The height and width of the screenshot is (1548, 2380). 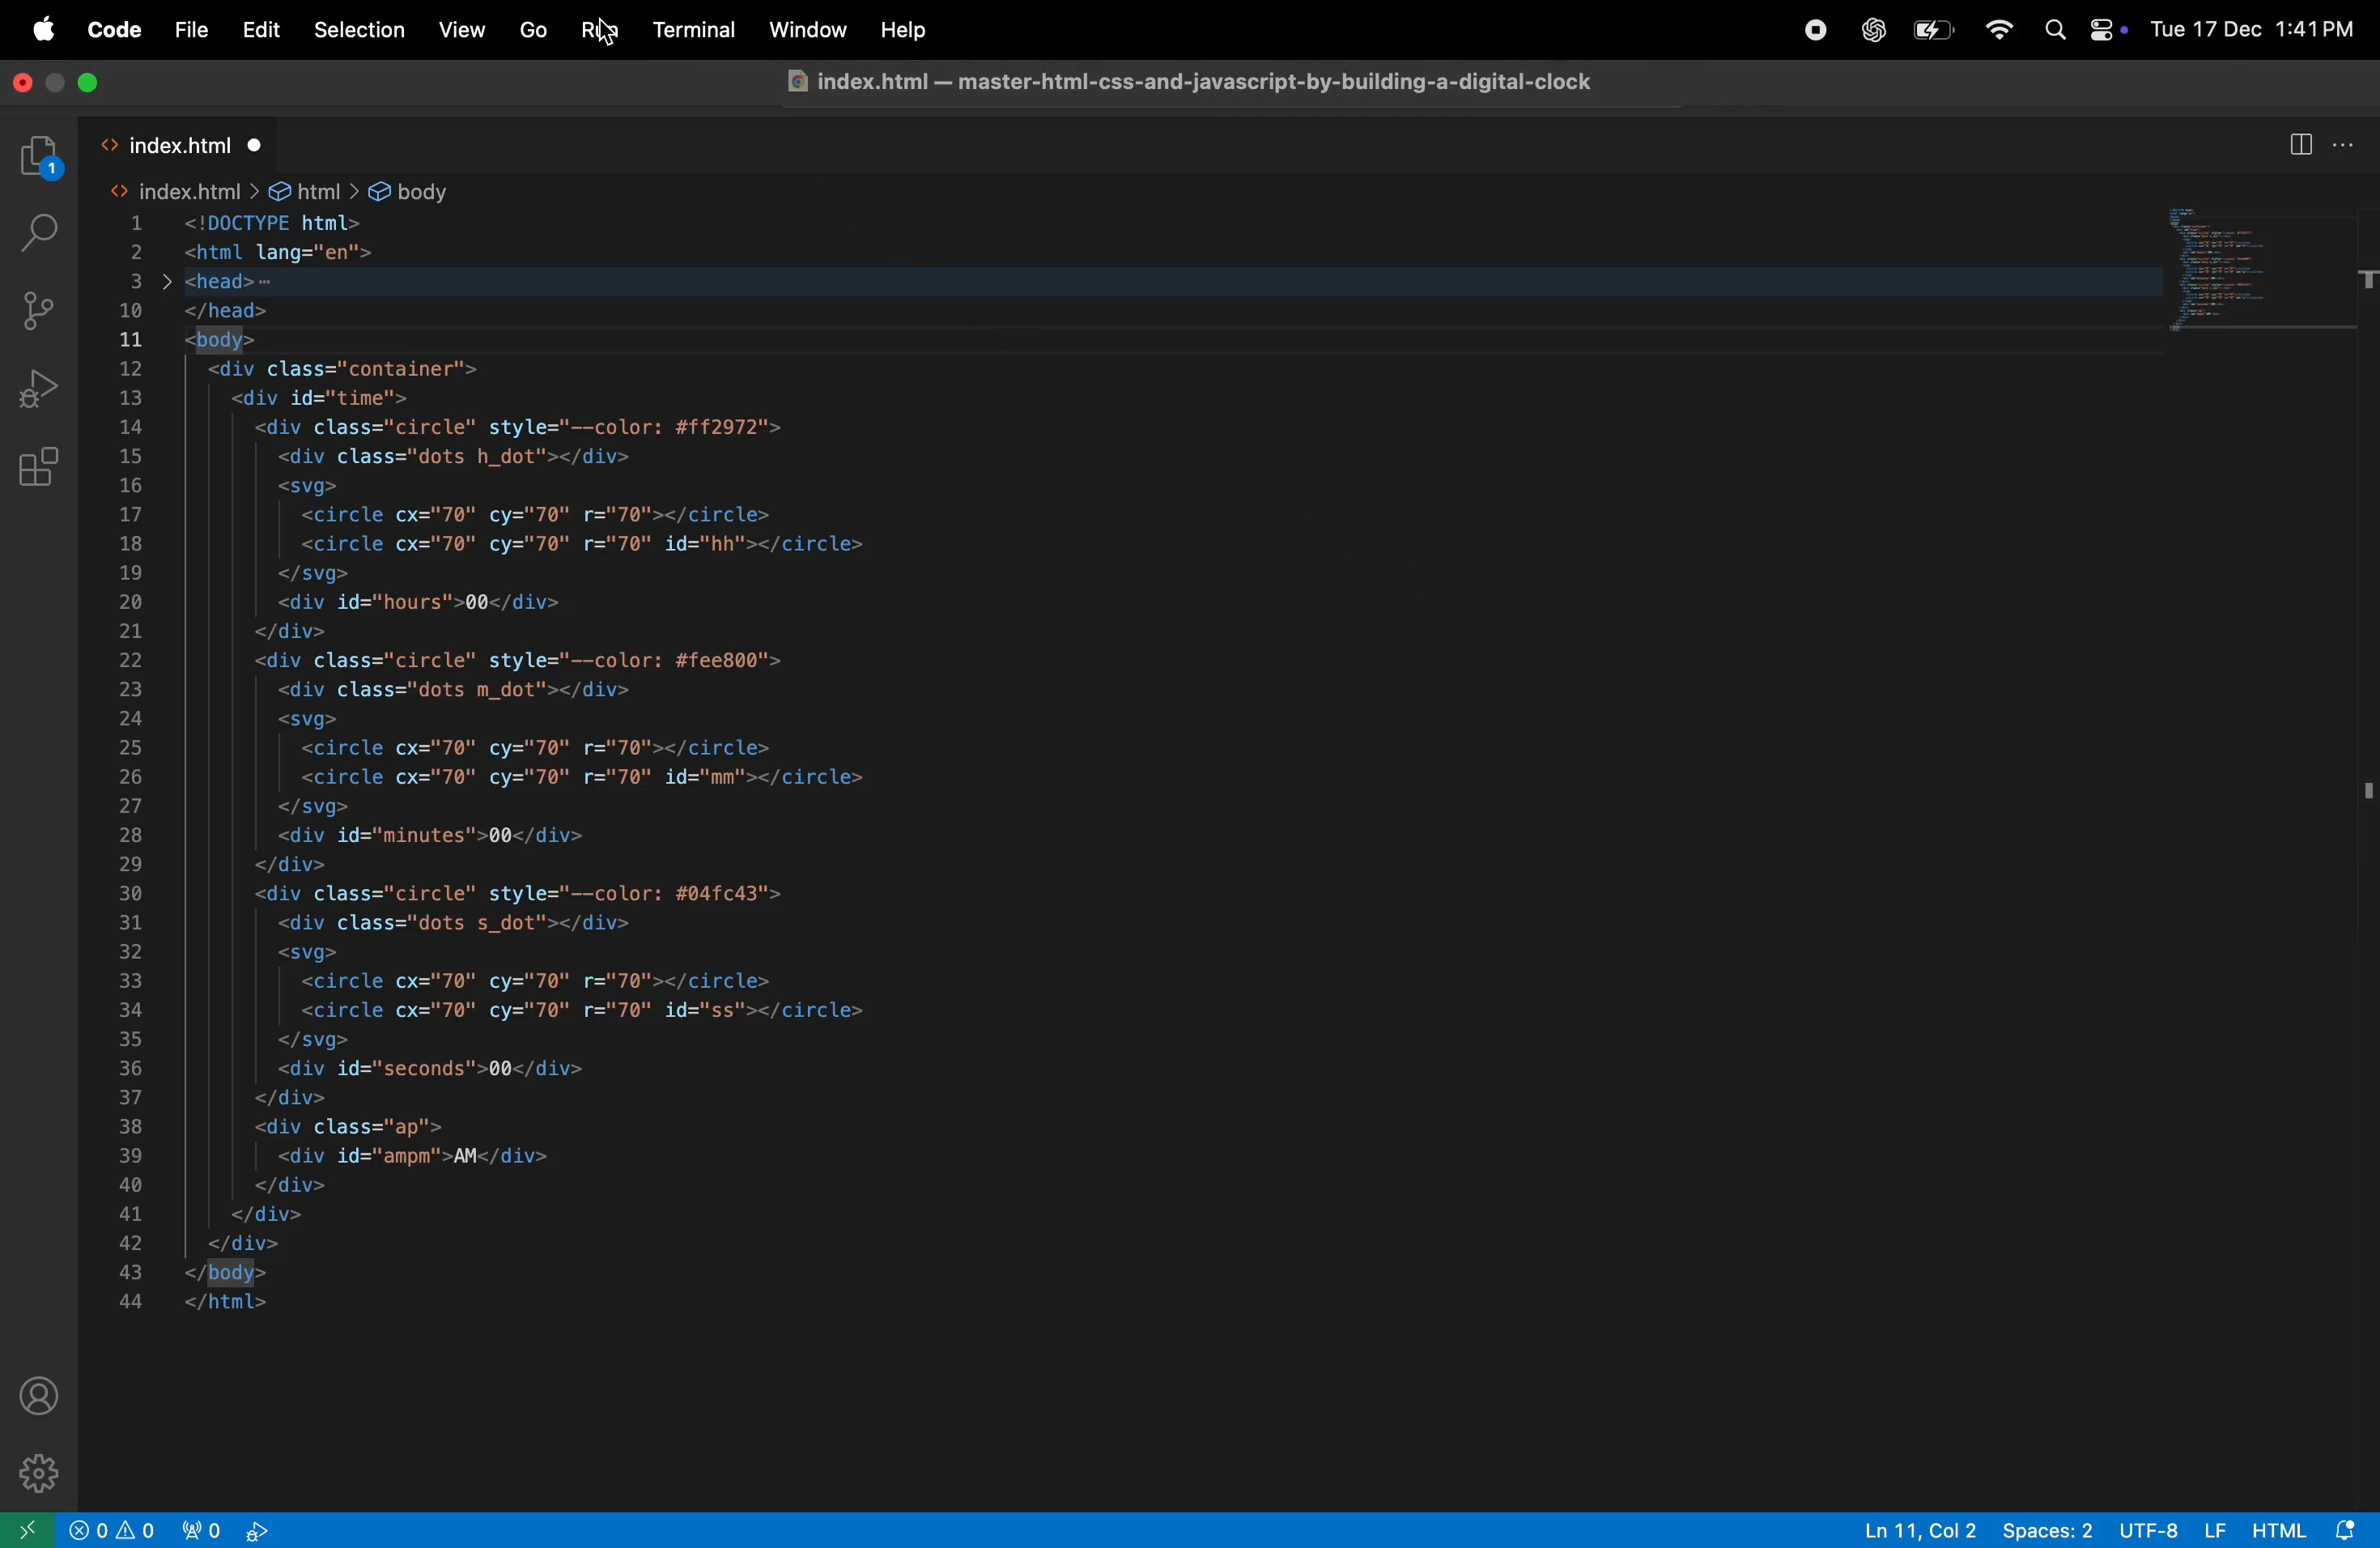 I want to click on Line Index, so click(x=131, y=772).